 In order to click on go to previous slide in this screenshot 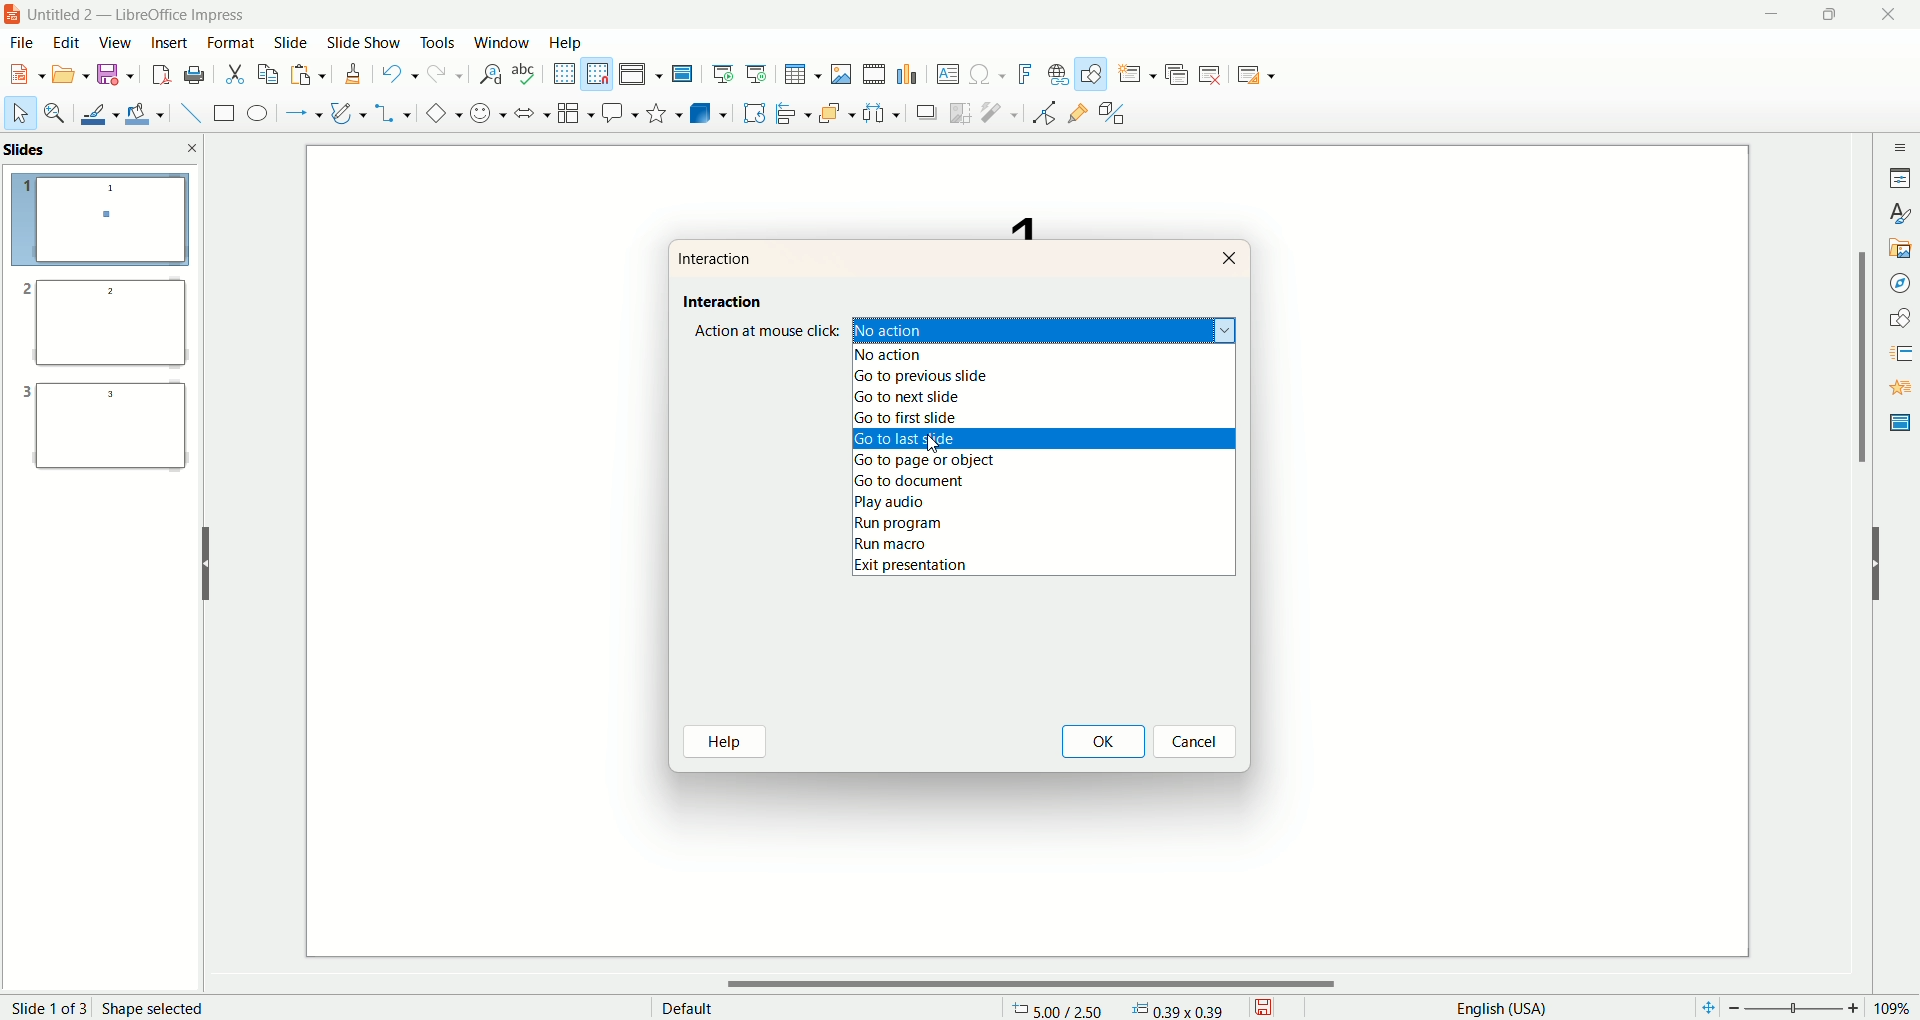, I will do `click(980, 376)`.